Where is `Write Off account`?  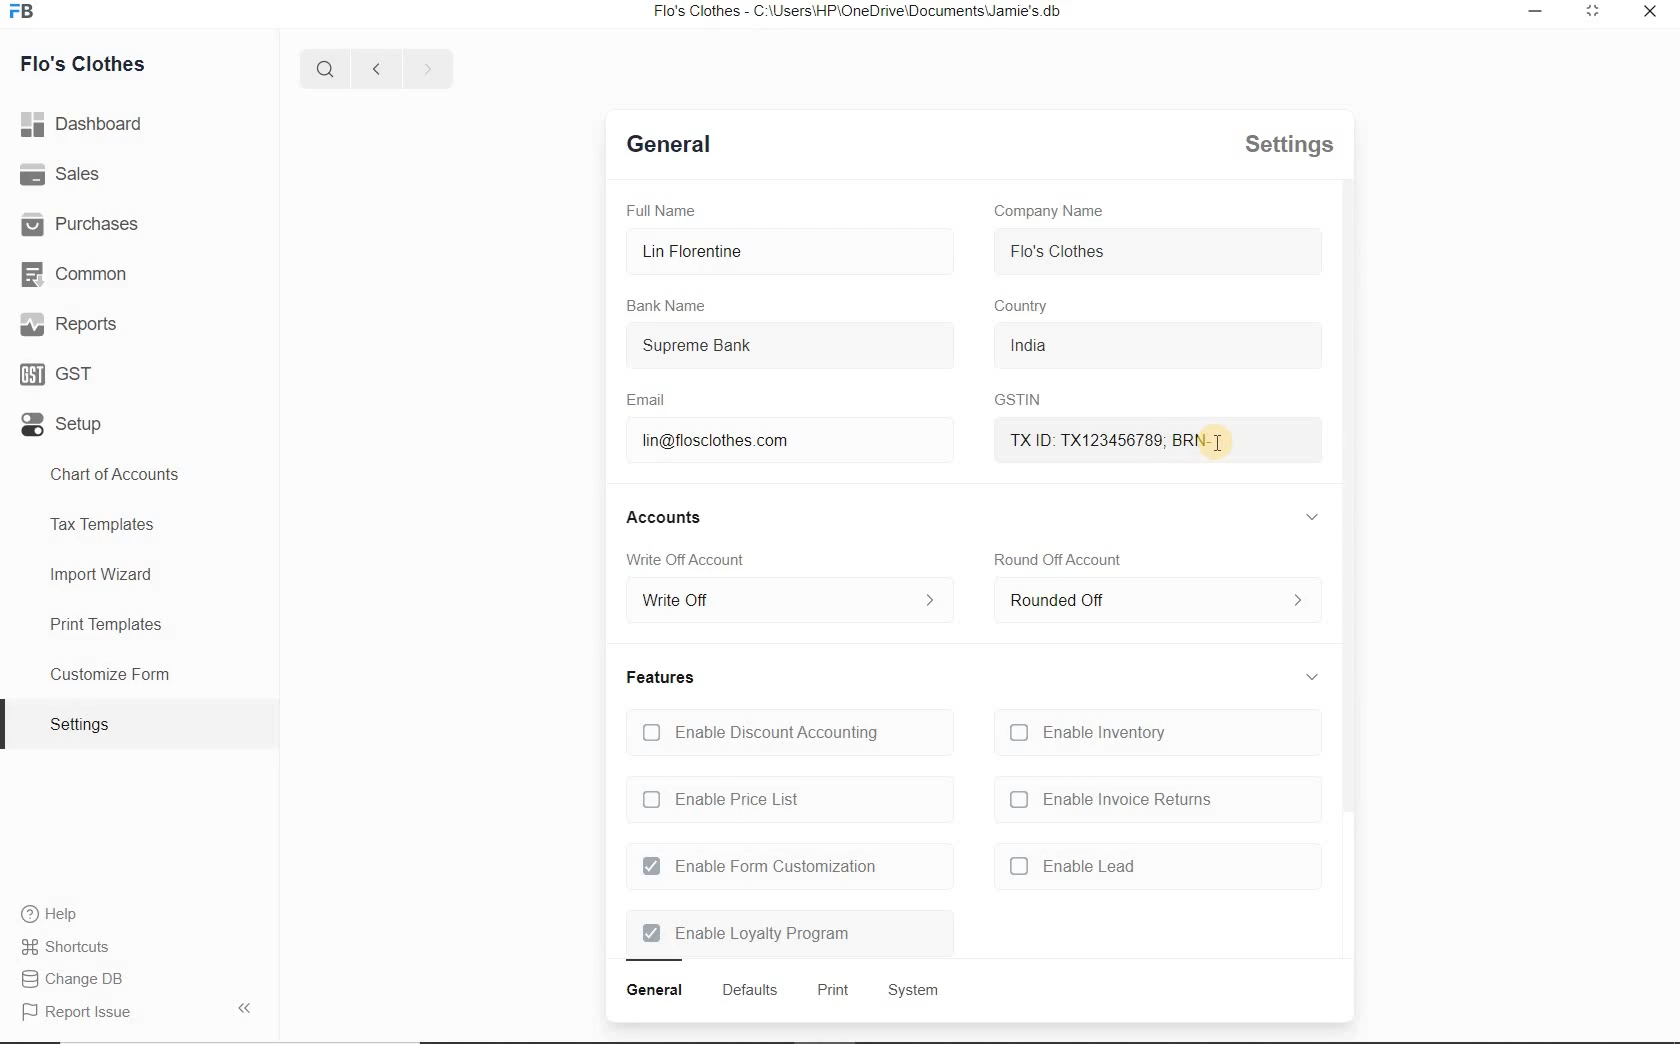 Write Off account is located at coordinates (691, 562).